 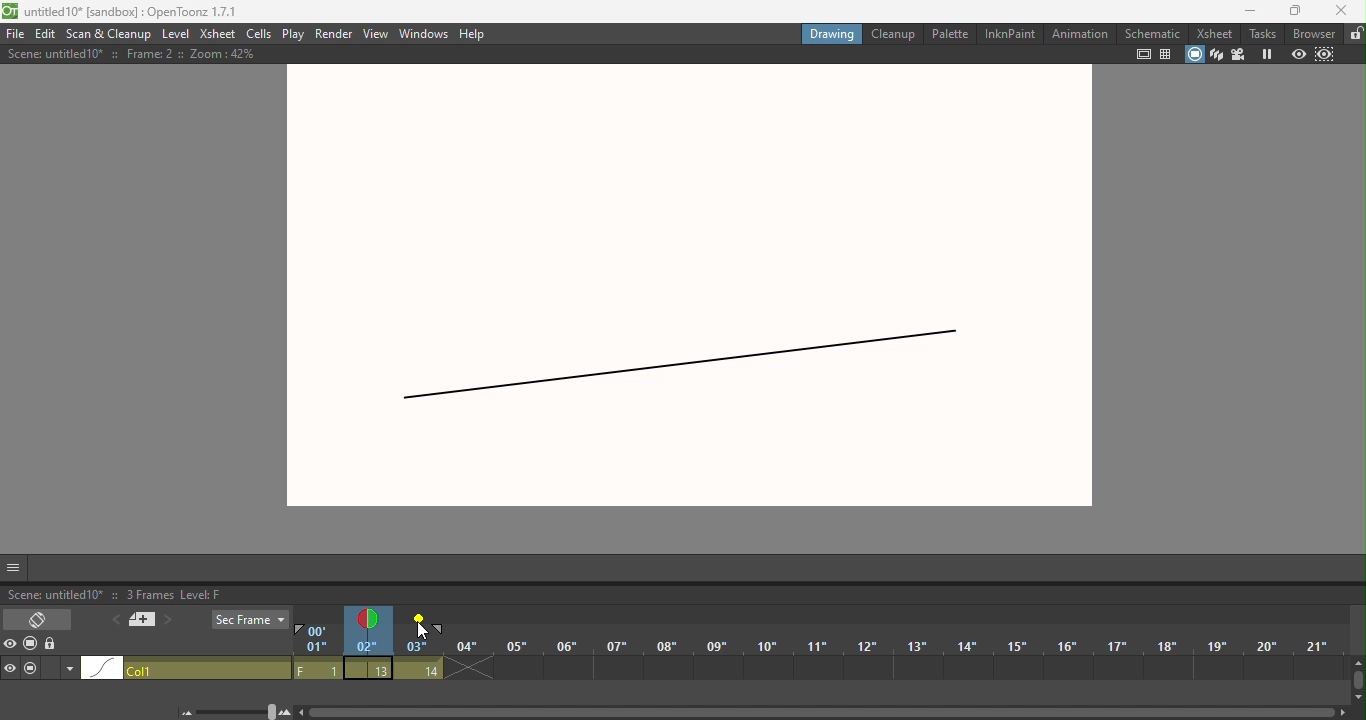 I want to click on canvas, so click(x=686, y=298).